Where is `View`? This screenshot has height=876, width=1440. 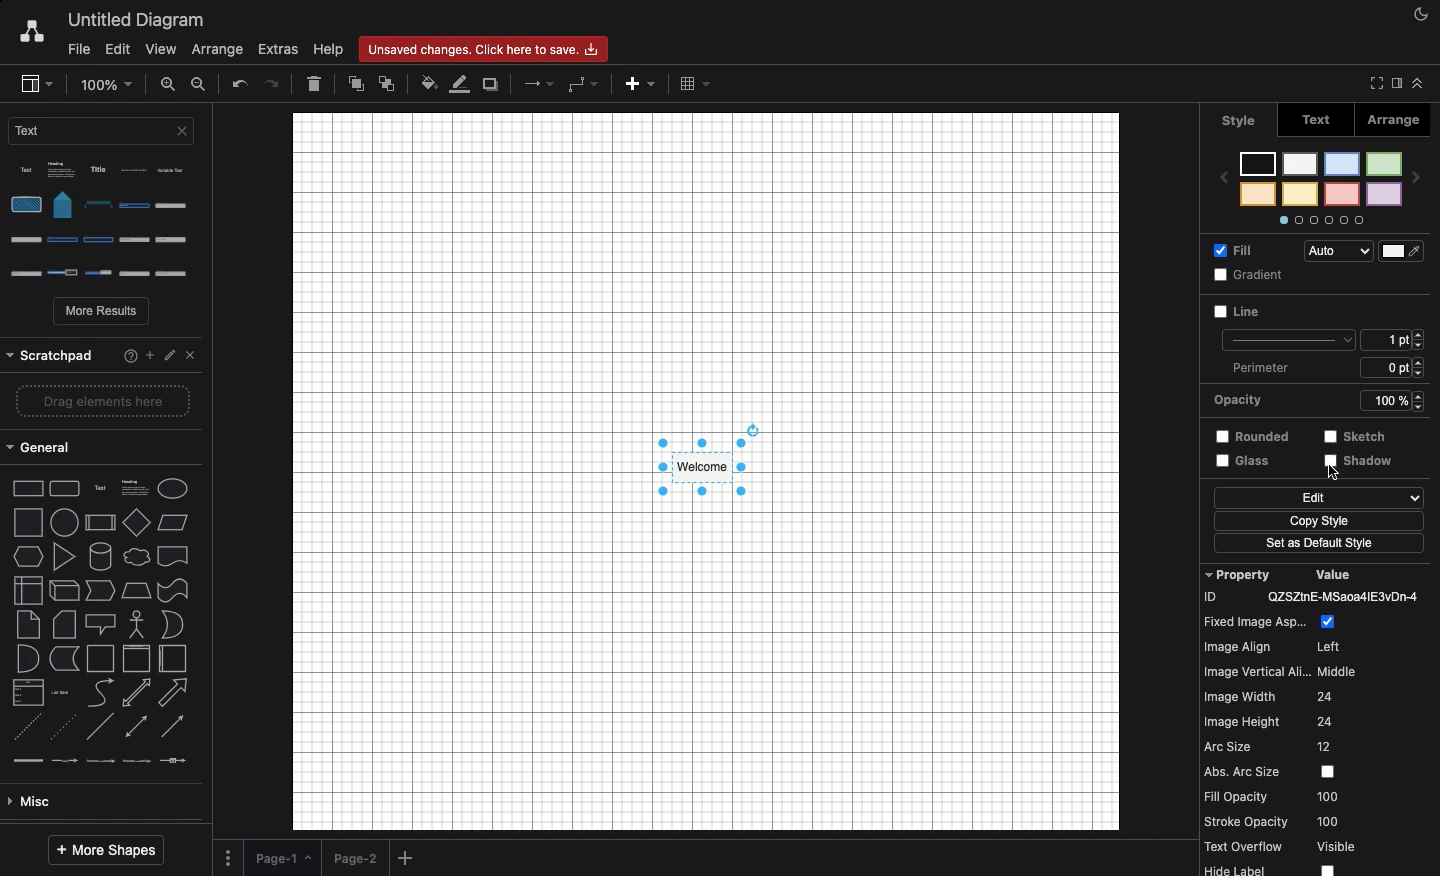 View is located at coordinates (162, 51).